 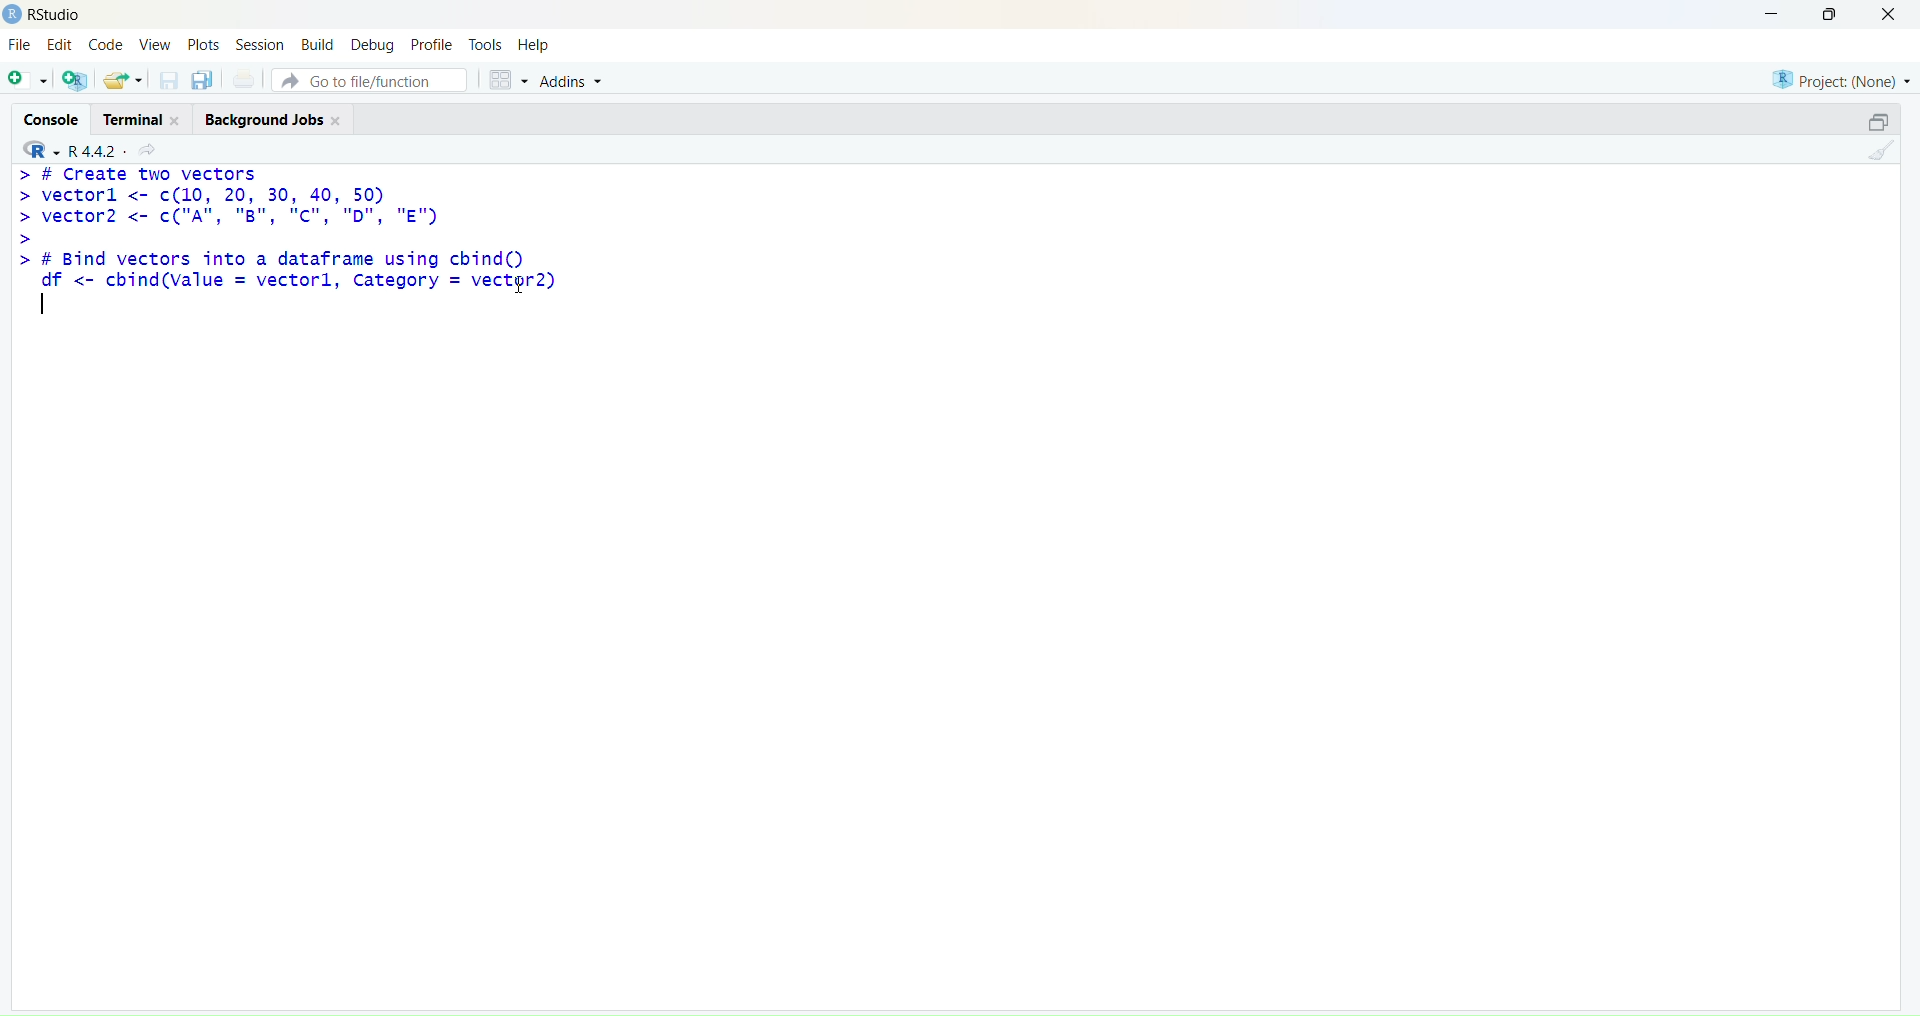 What do you see at coordinates (245, 79) in the screenshot?
I see `print the current file` at bounding box center [245, 79].